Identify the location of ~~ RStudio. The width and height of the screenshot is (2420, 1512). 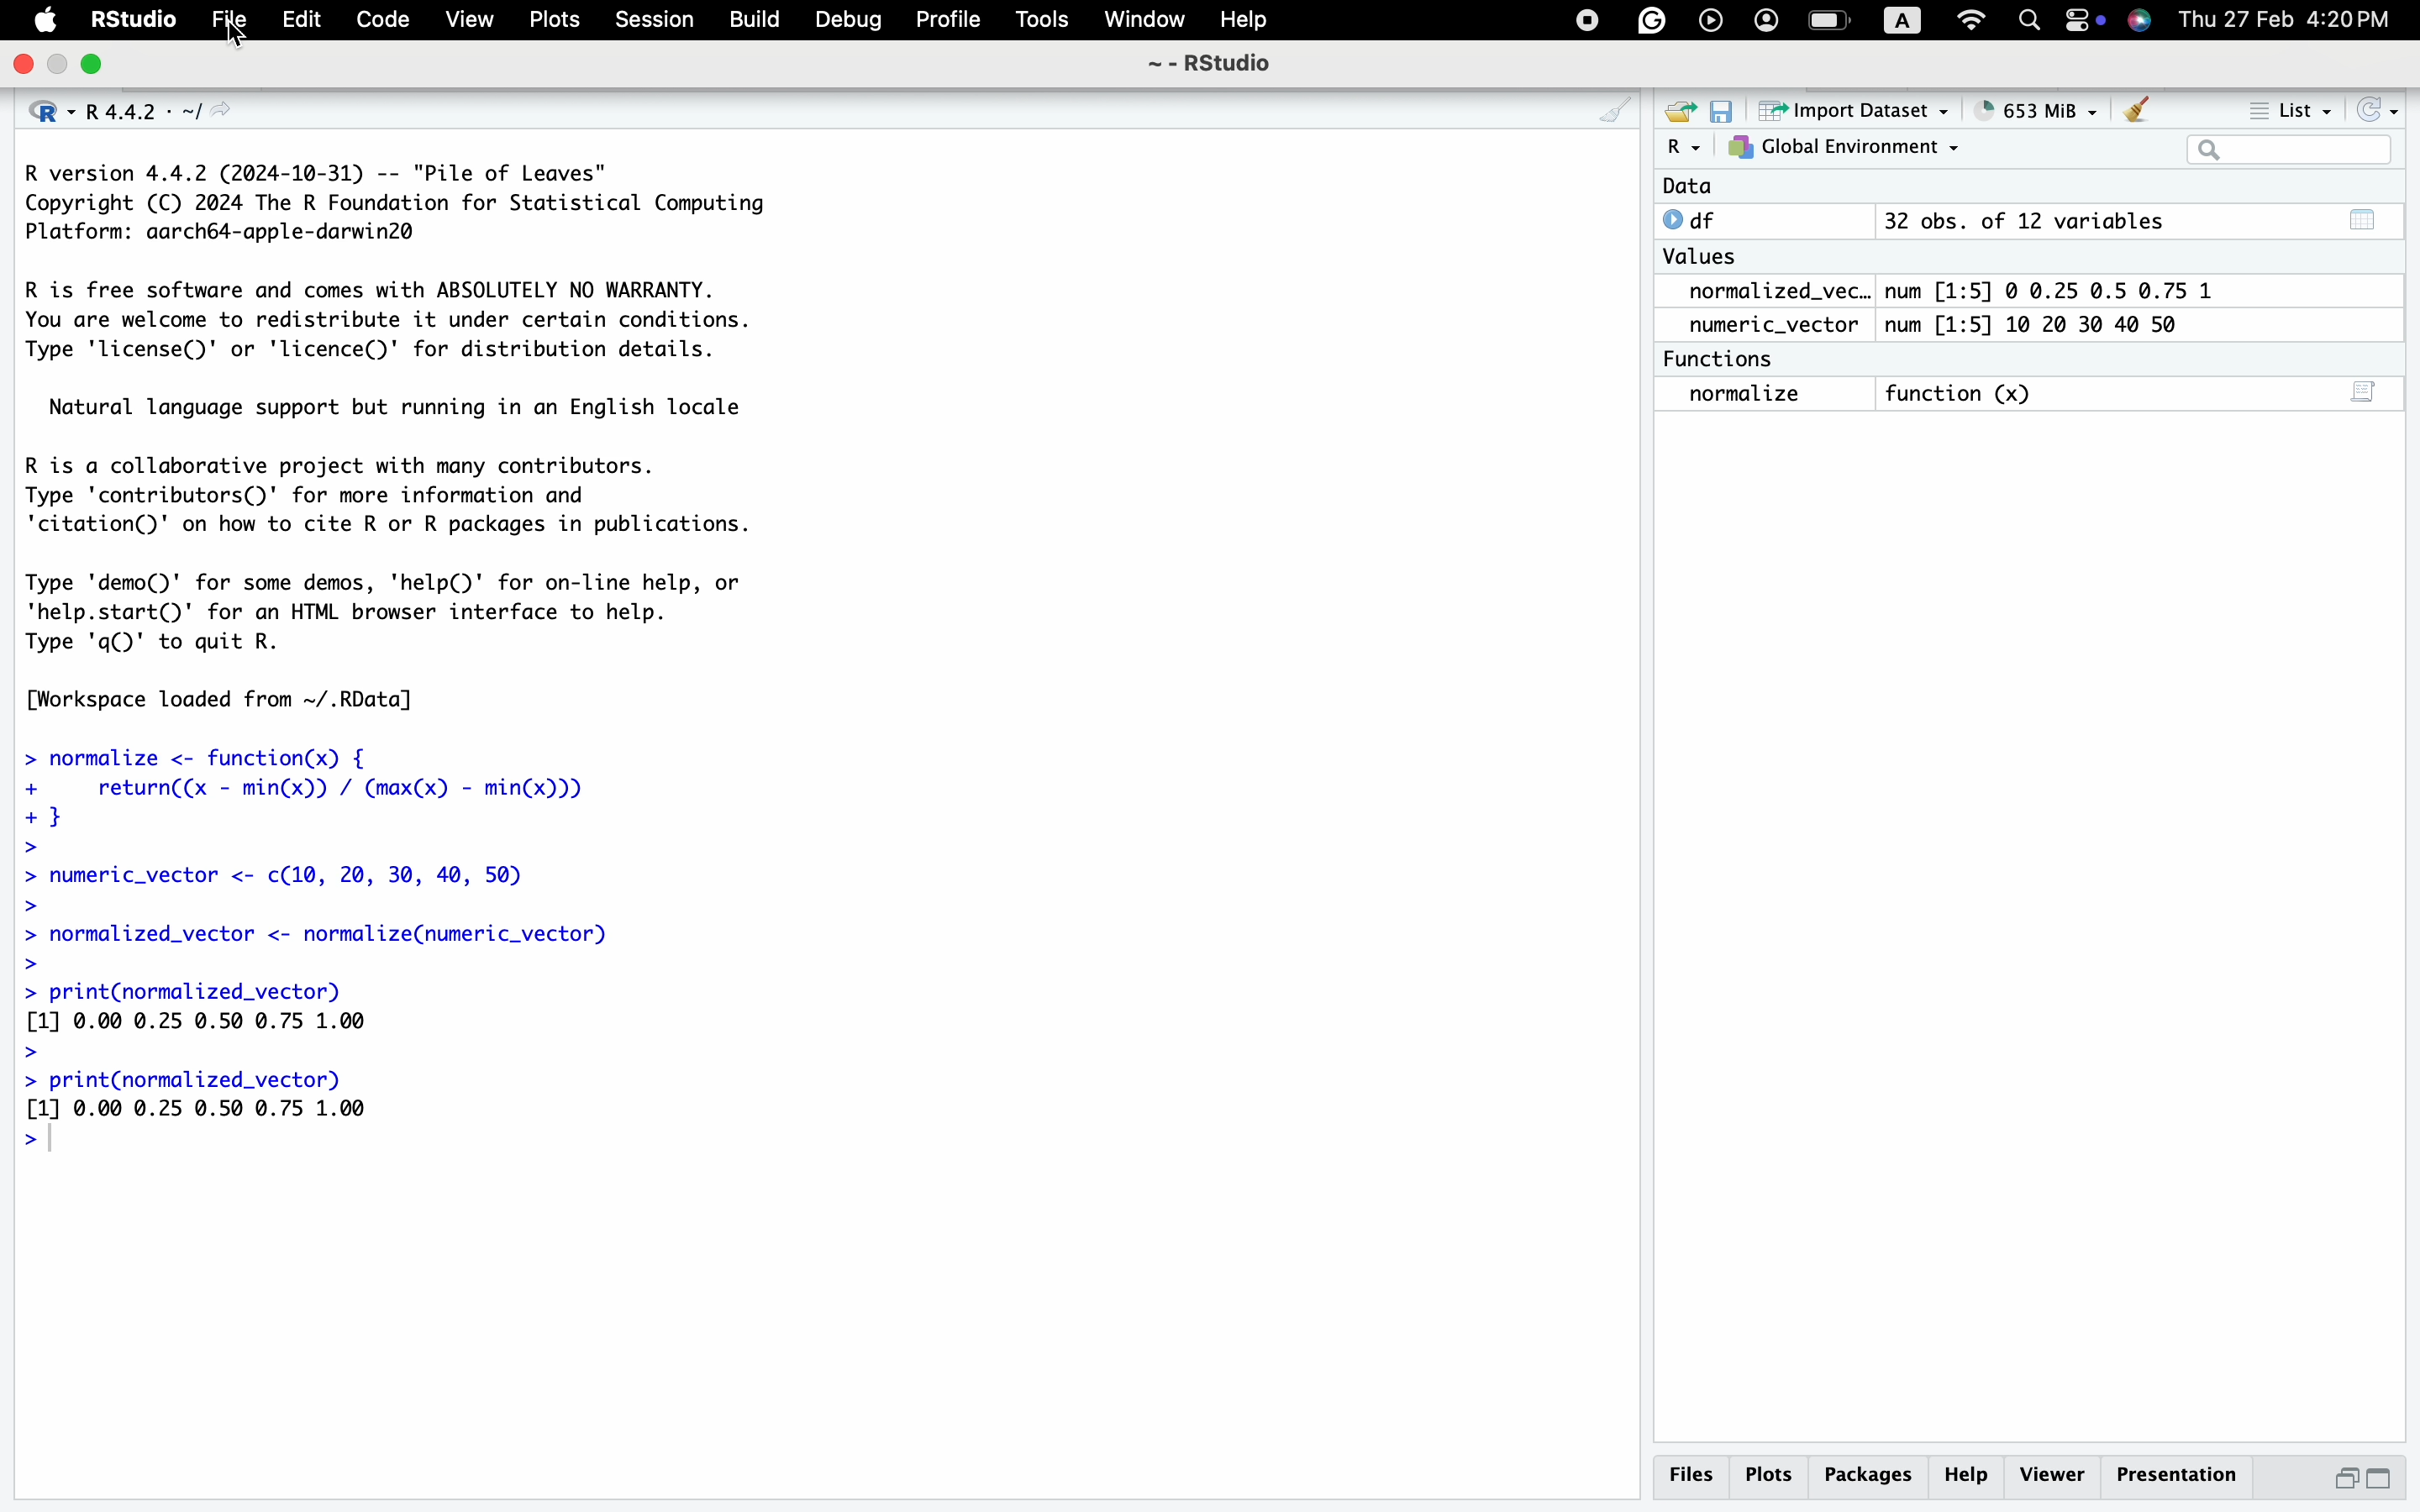
(1209, 69).